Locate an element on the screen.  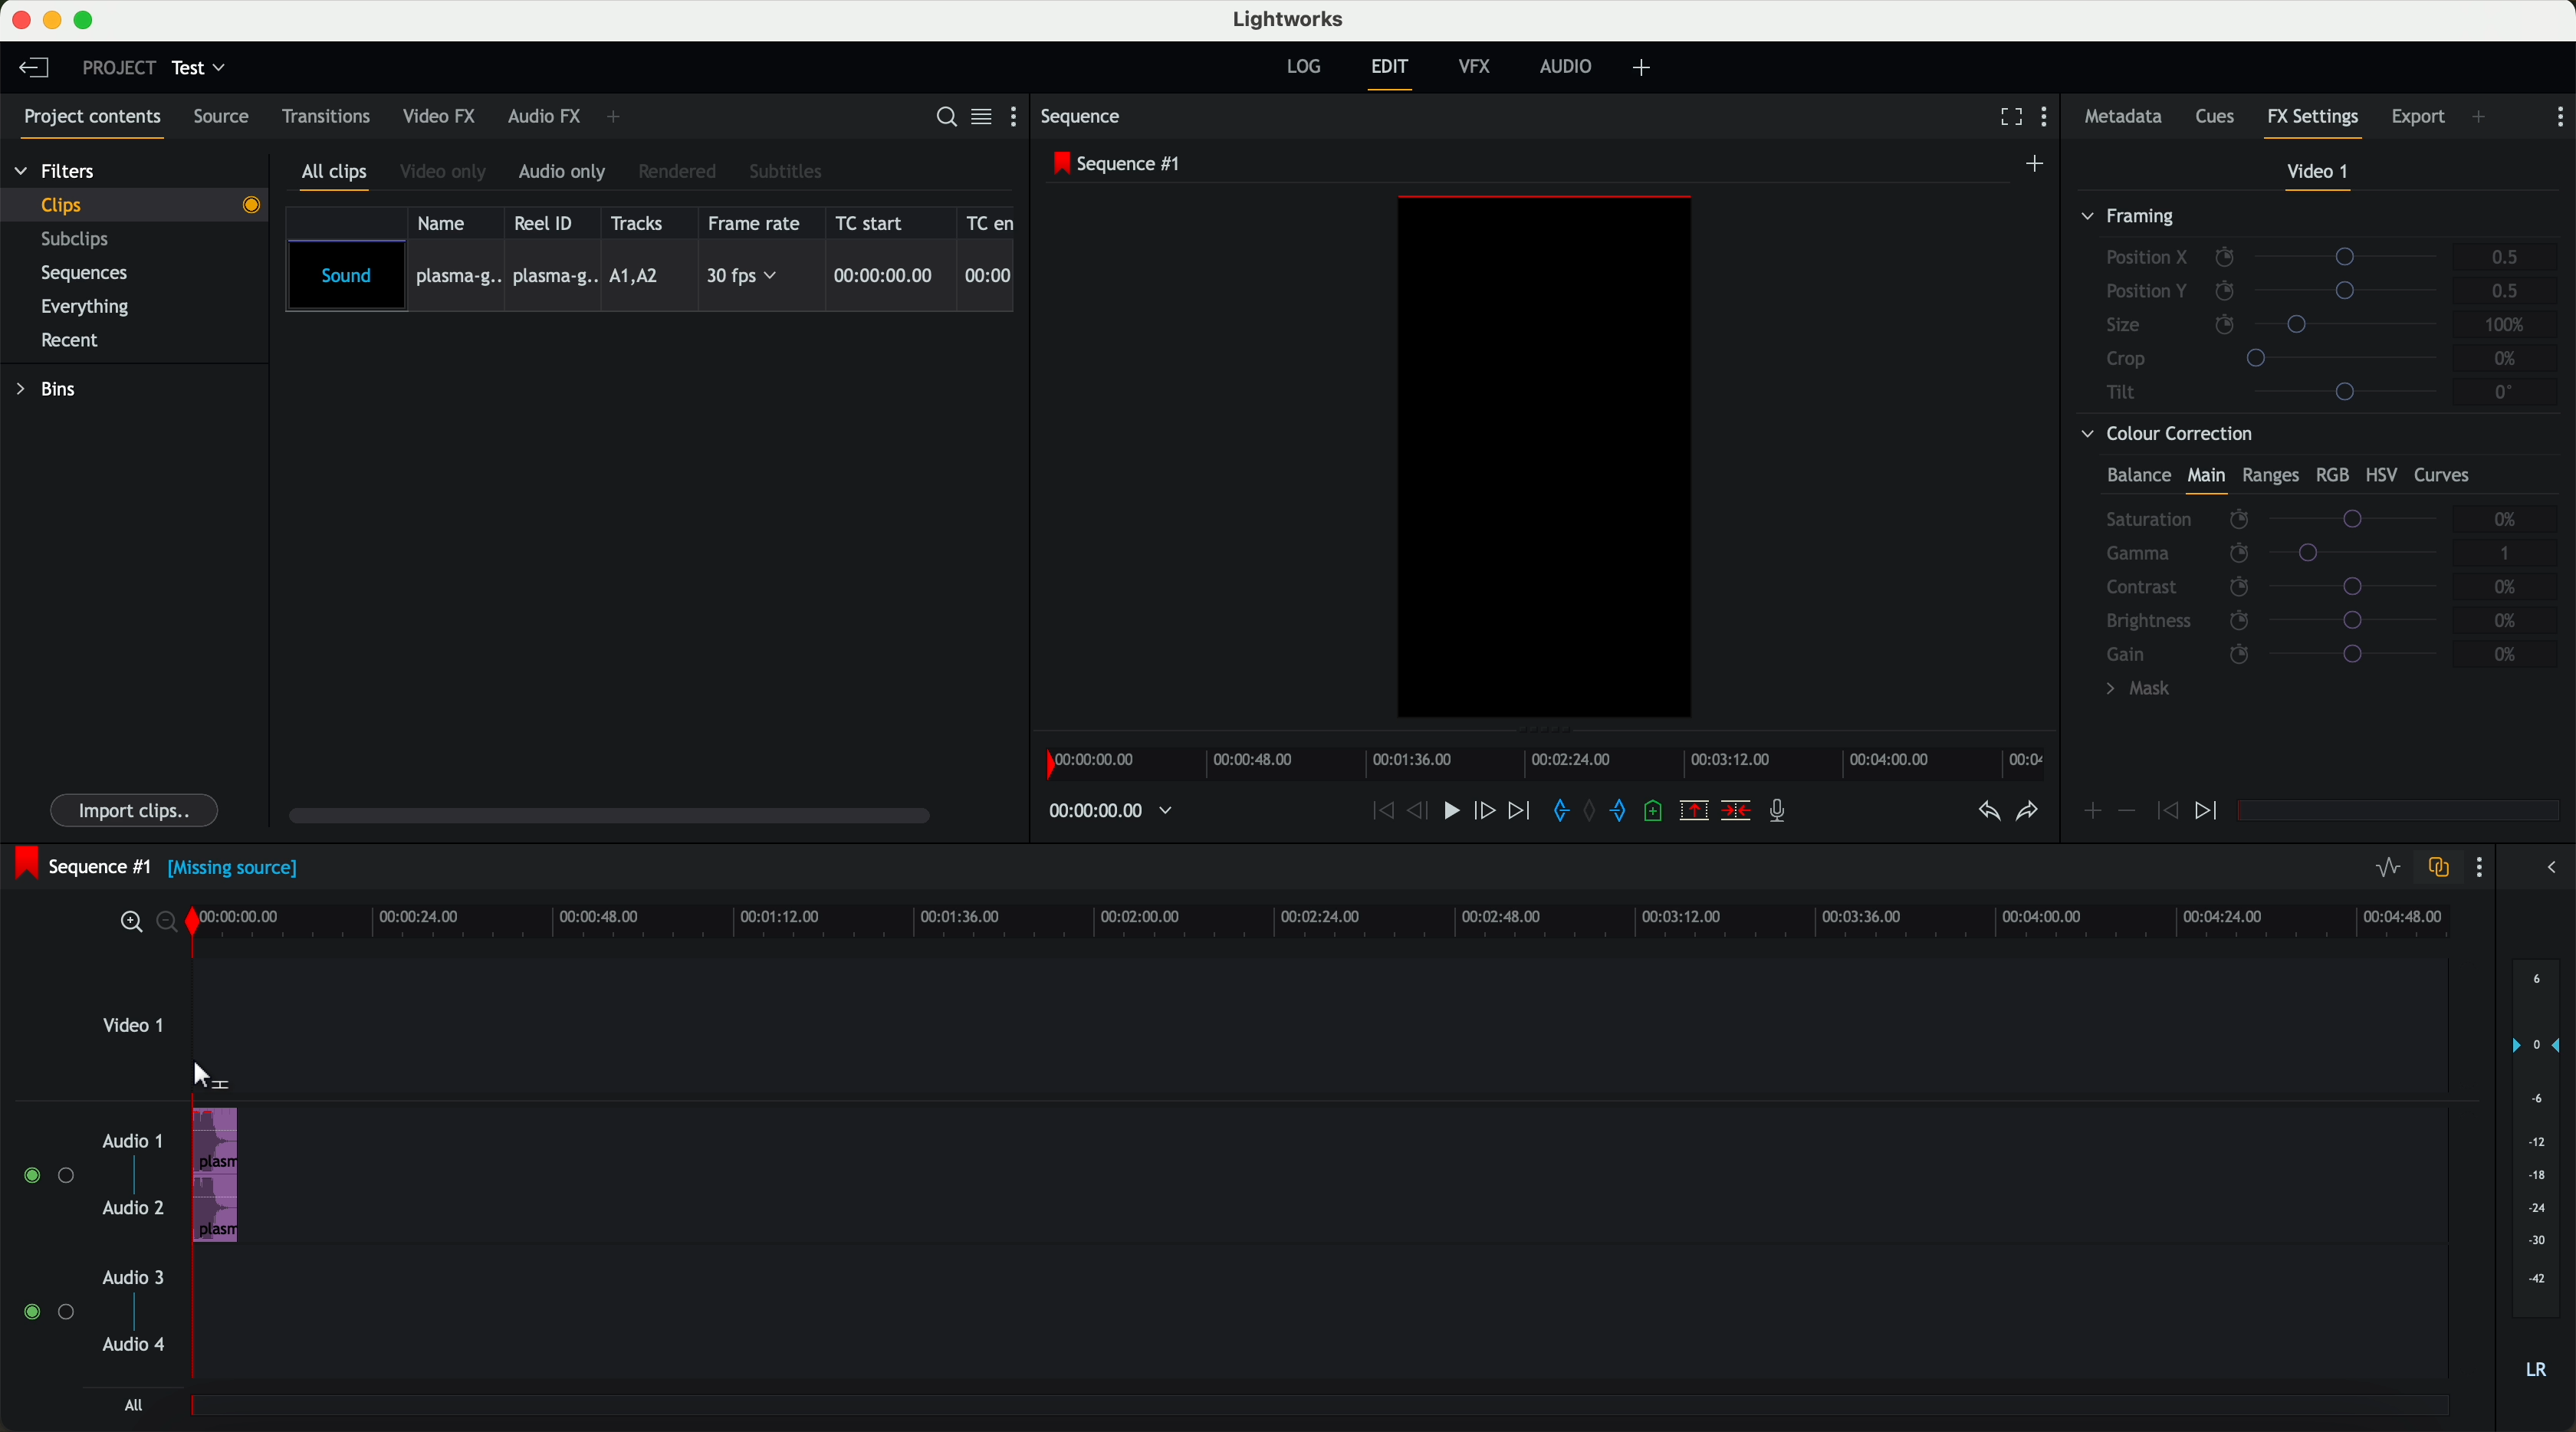
add out mark is located at coordinates (1626, 813).